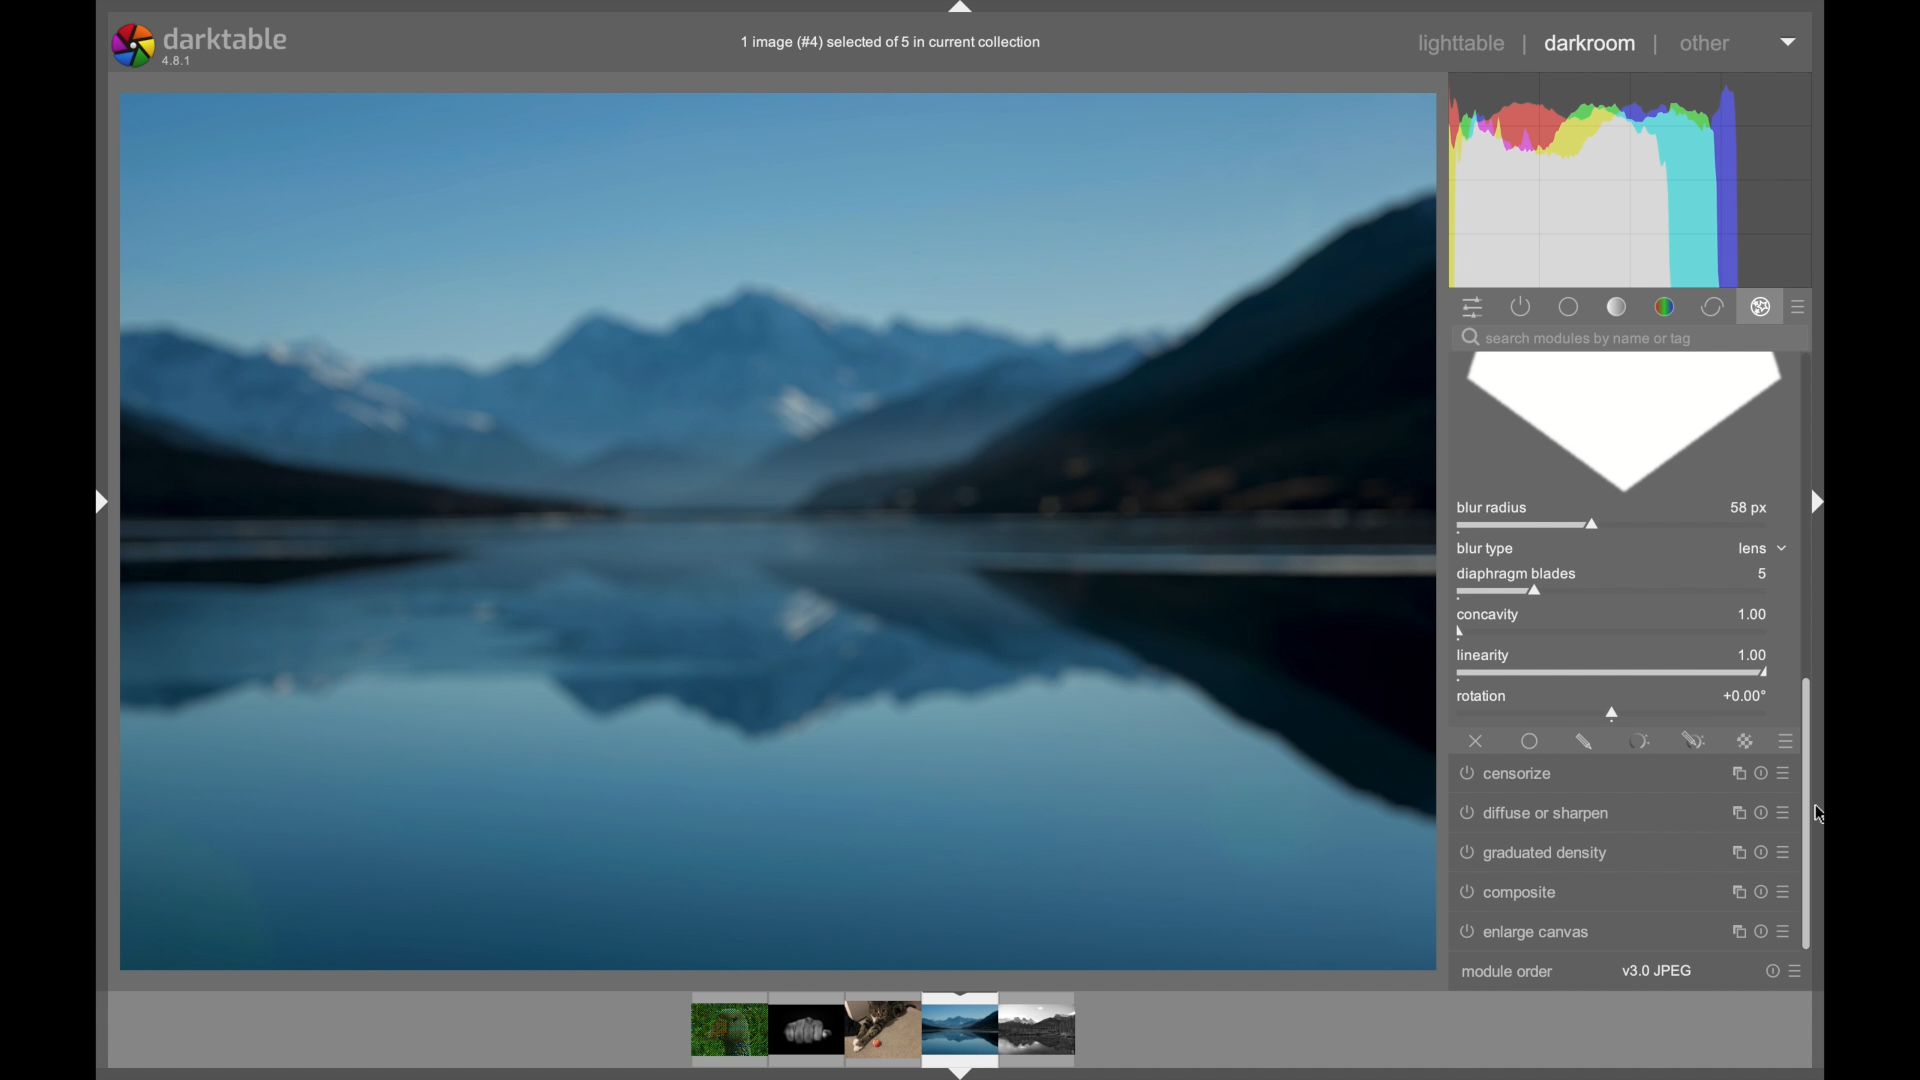  What do you see at coordinates (1663, 306) in the screenshot?
I see `color` at bounding box center [1663, 306].